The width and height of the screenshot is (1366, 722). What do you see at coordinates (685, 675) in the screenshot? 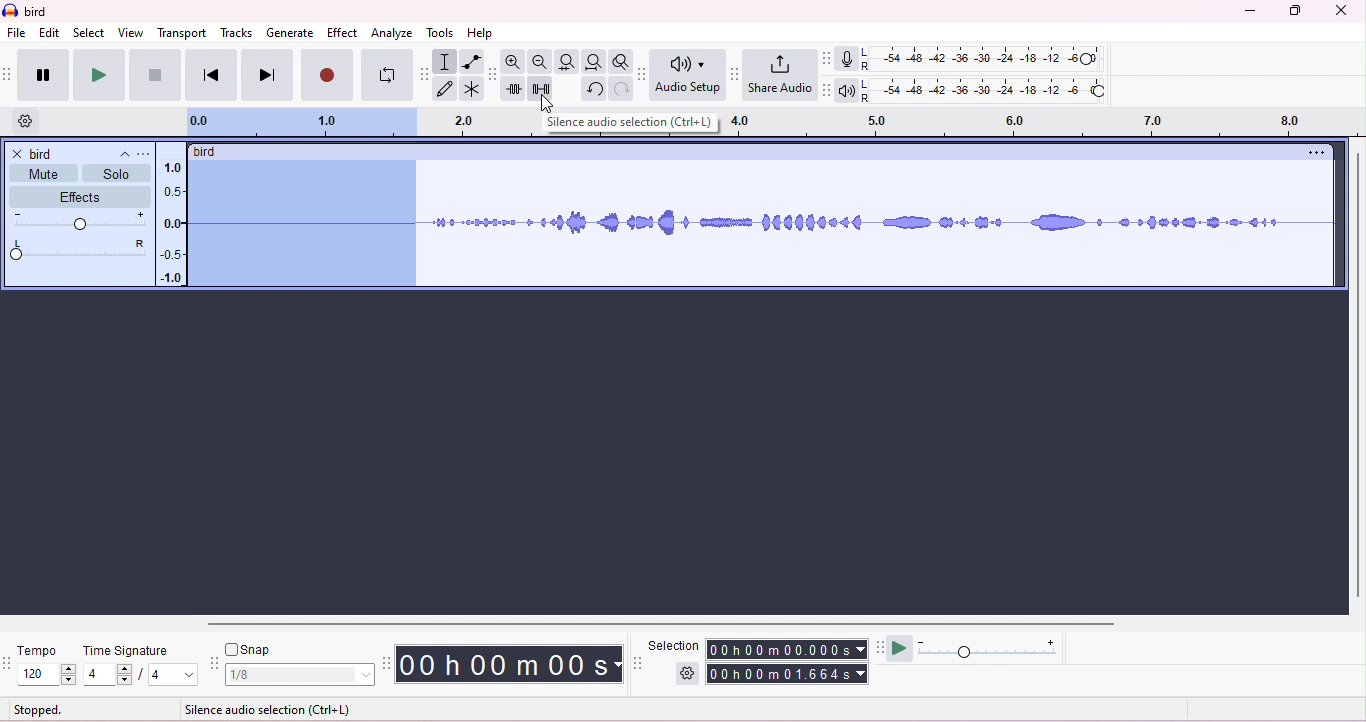
I see `selection options` at bounding box center [685, 675].